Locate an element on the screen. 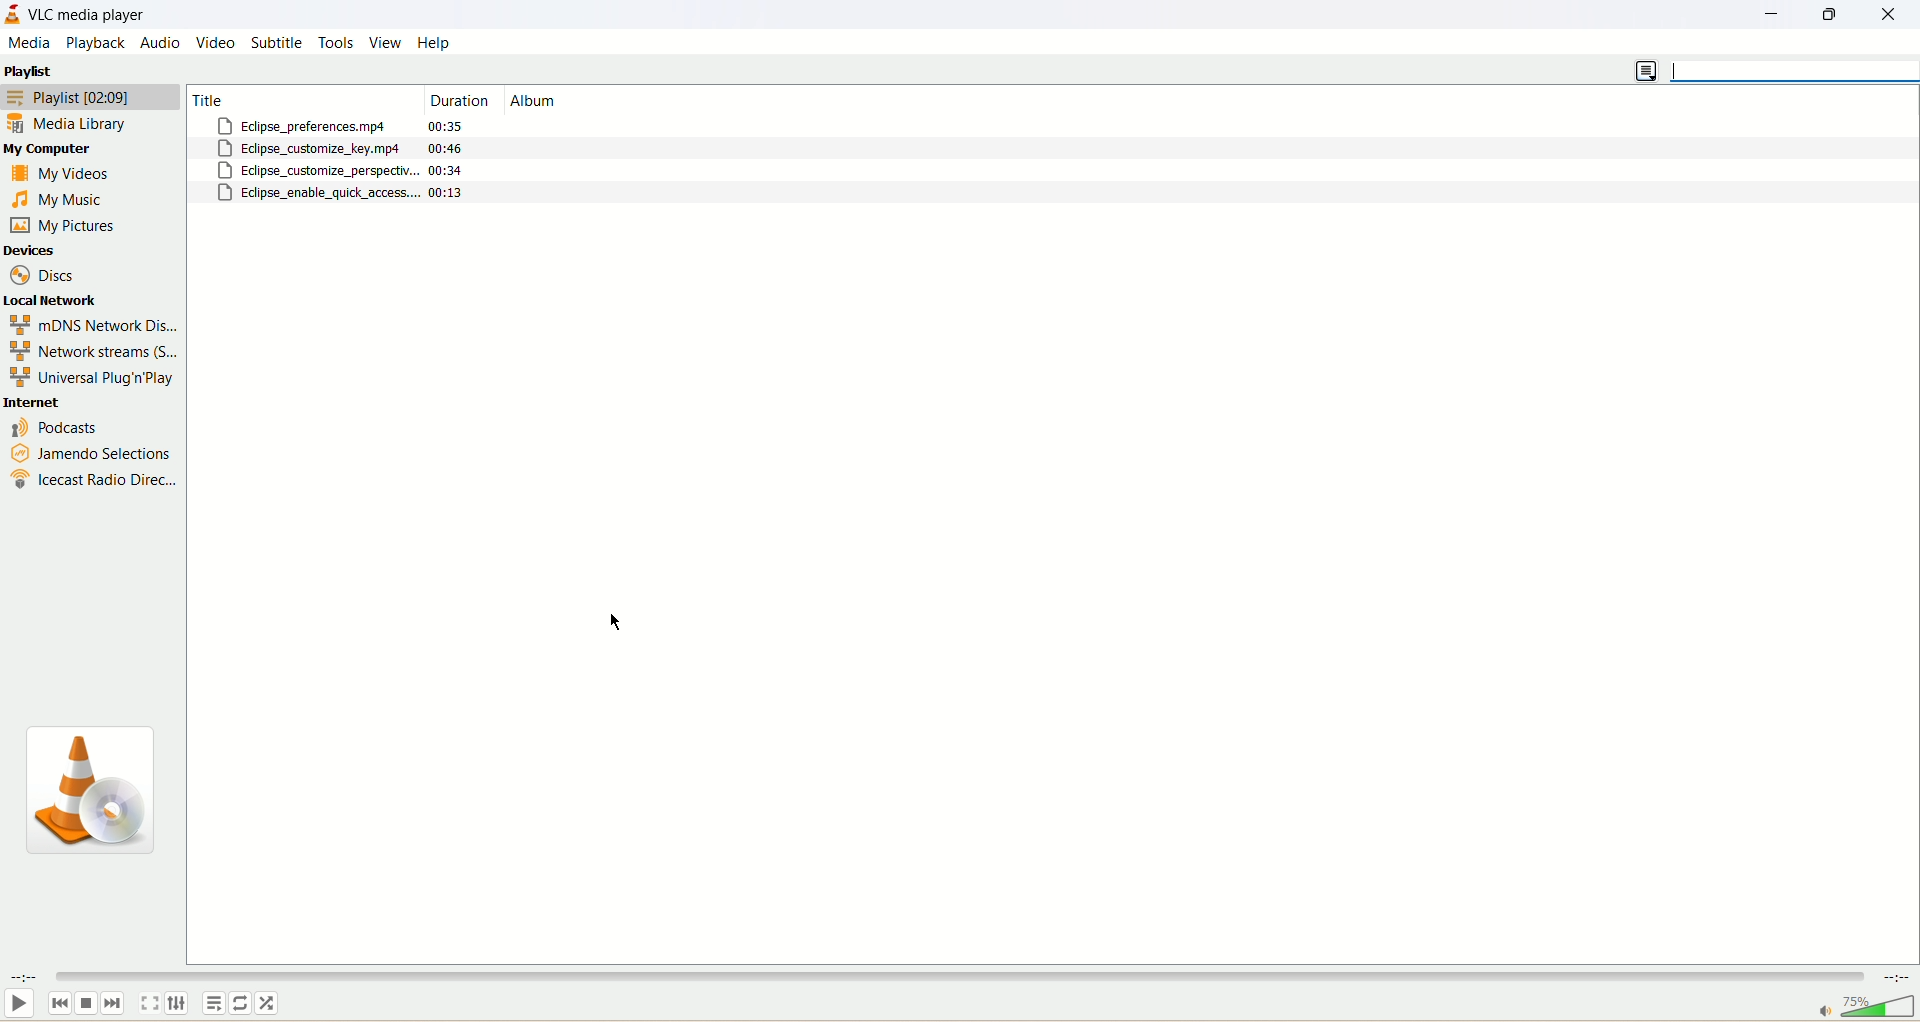 This screenshot has height=1022, width=1920. audio is located at coordinates (158, 42).